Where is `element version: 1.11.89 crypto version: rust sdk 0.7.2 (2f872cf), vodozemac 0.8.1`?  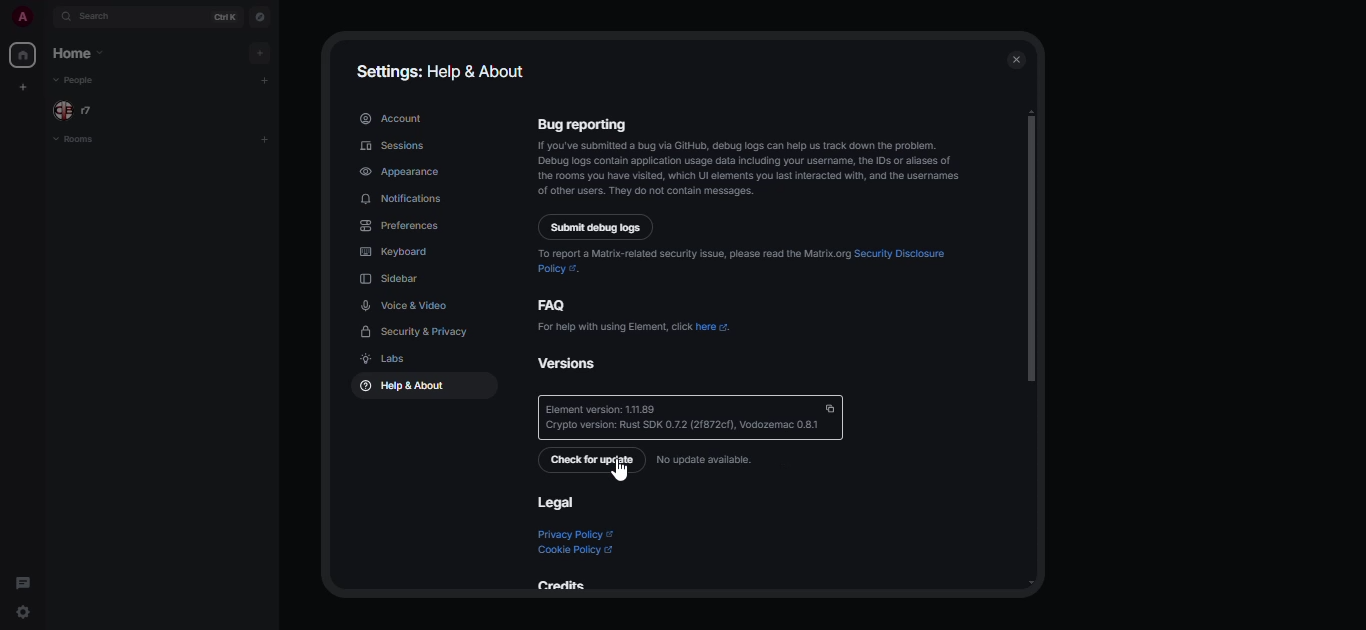 element version: 1.11.89 crypto version: rust sdk 0.7.2 (2f872cf), vodozemac 0.8.1 is located at coordinates (692, 417).